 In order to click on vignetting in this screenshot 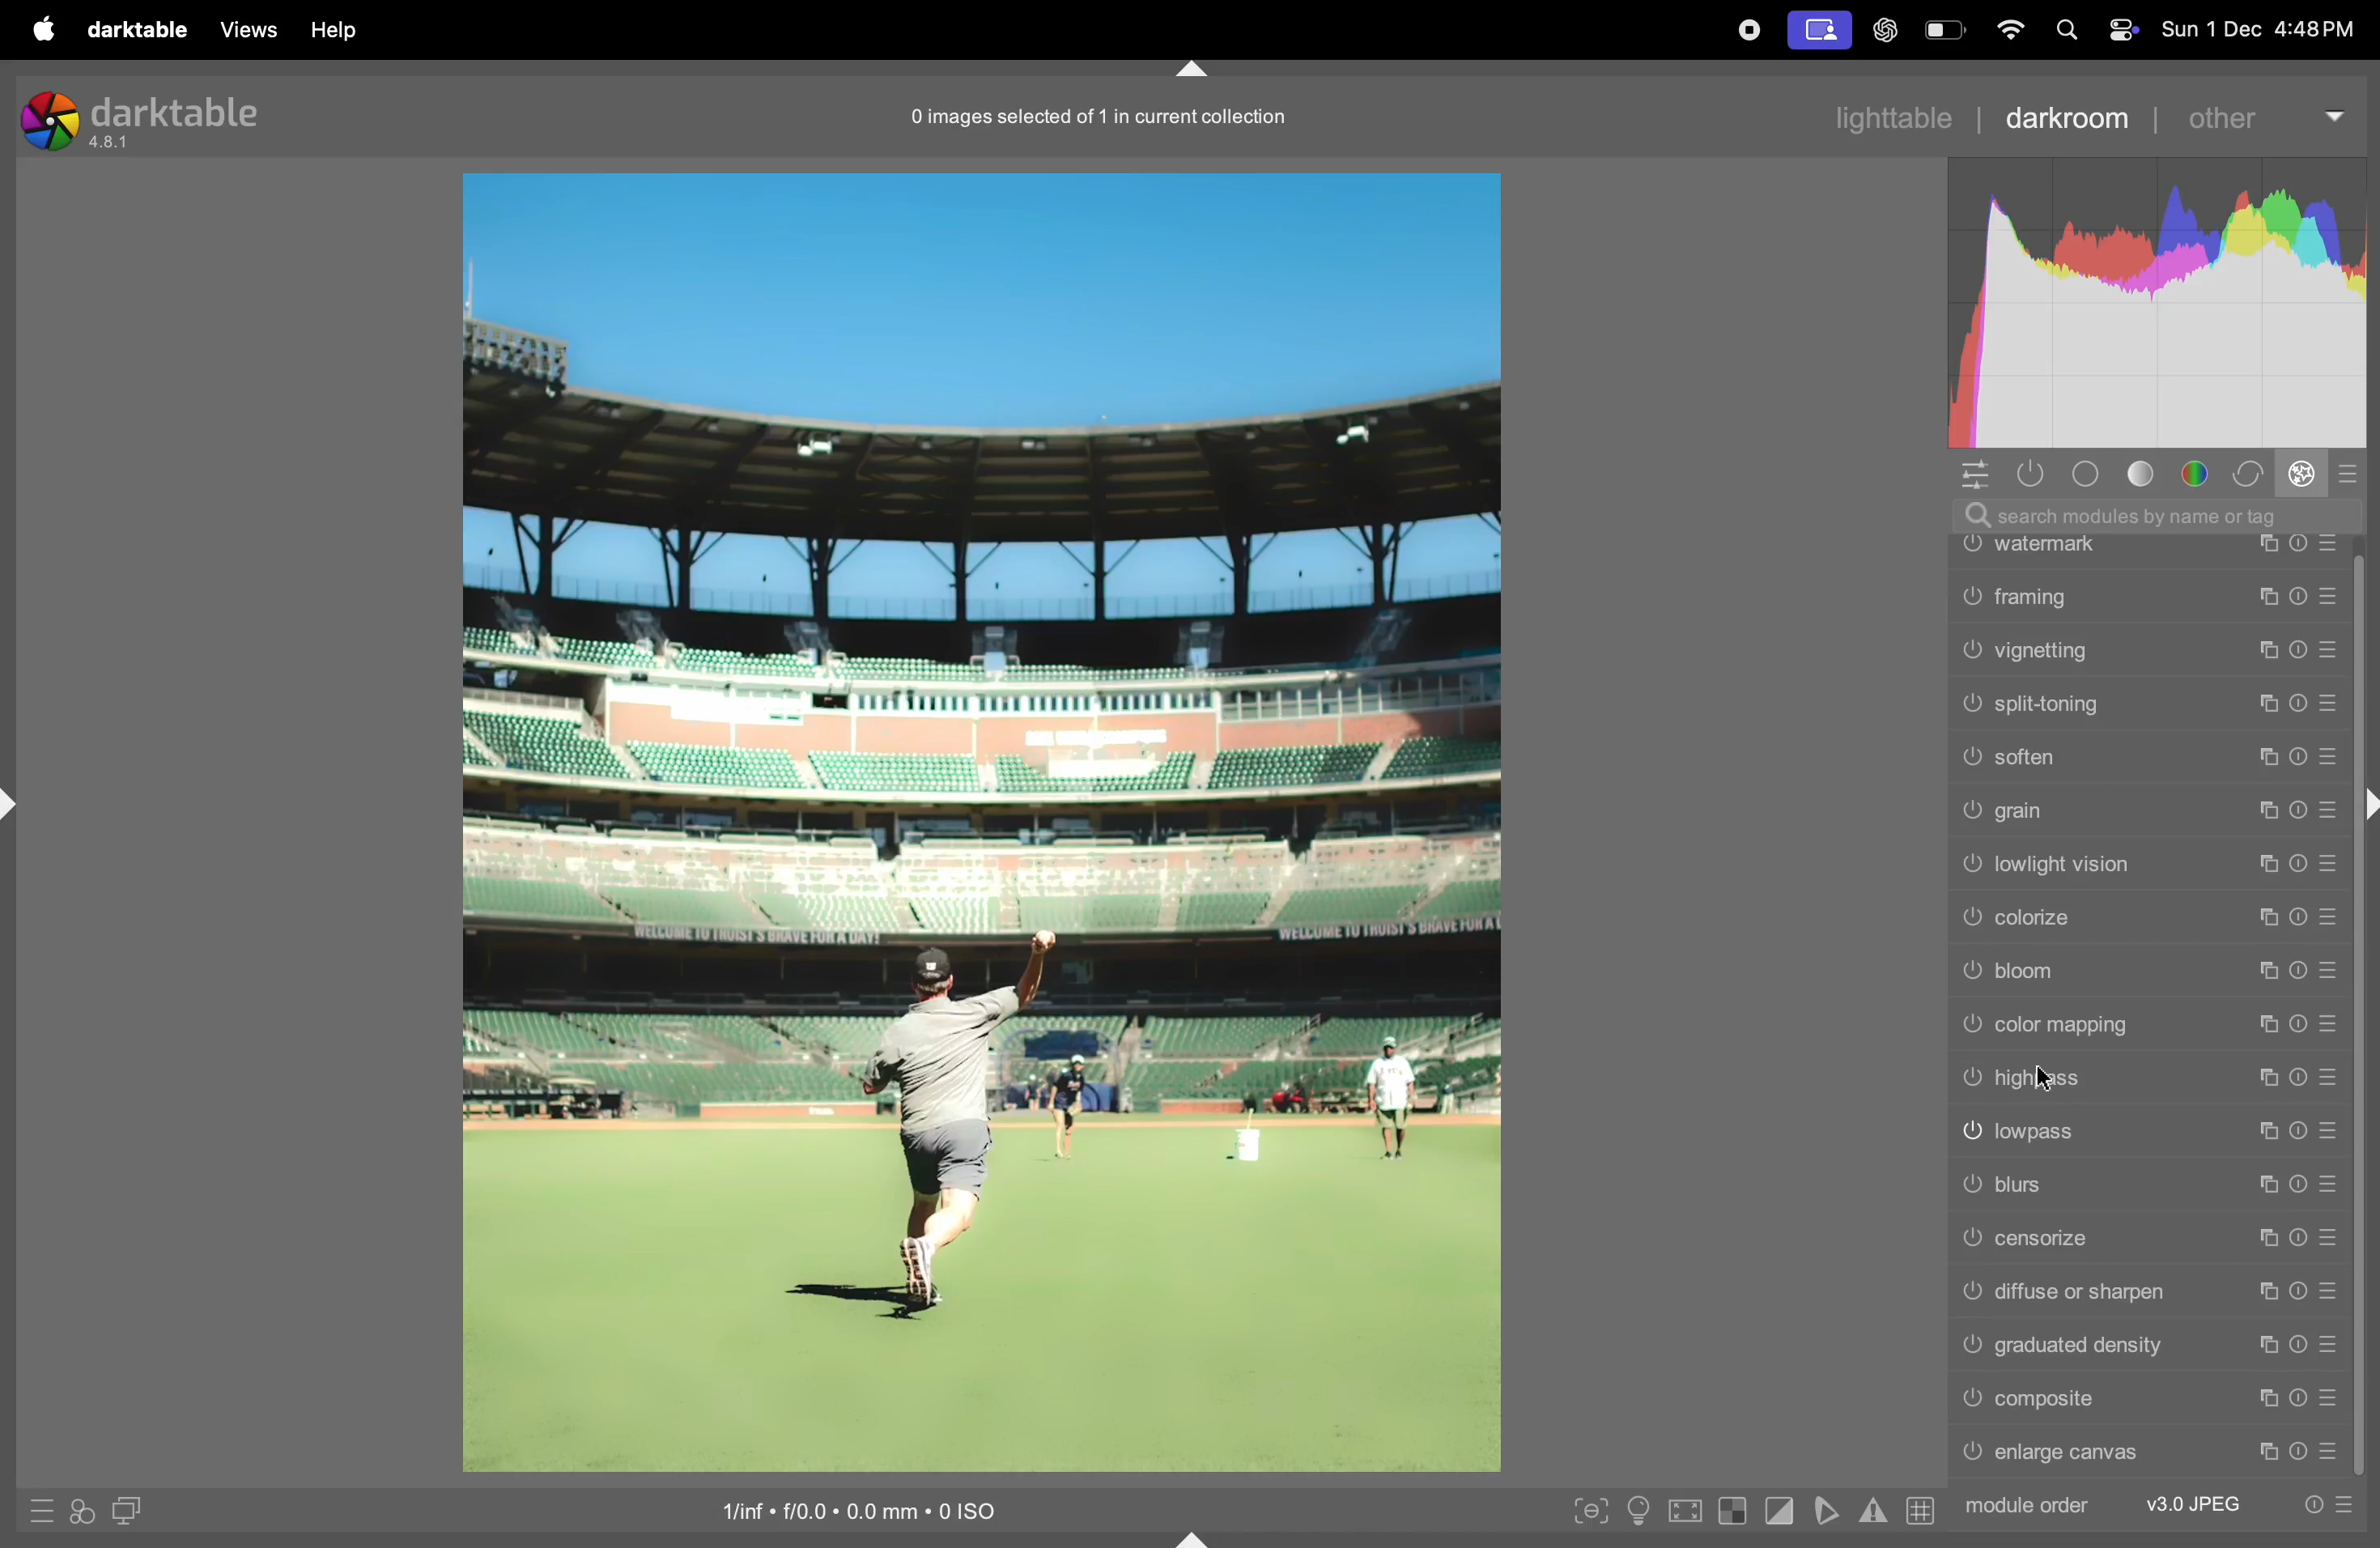, I will do `click(2148, 653)`.